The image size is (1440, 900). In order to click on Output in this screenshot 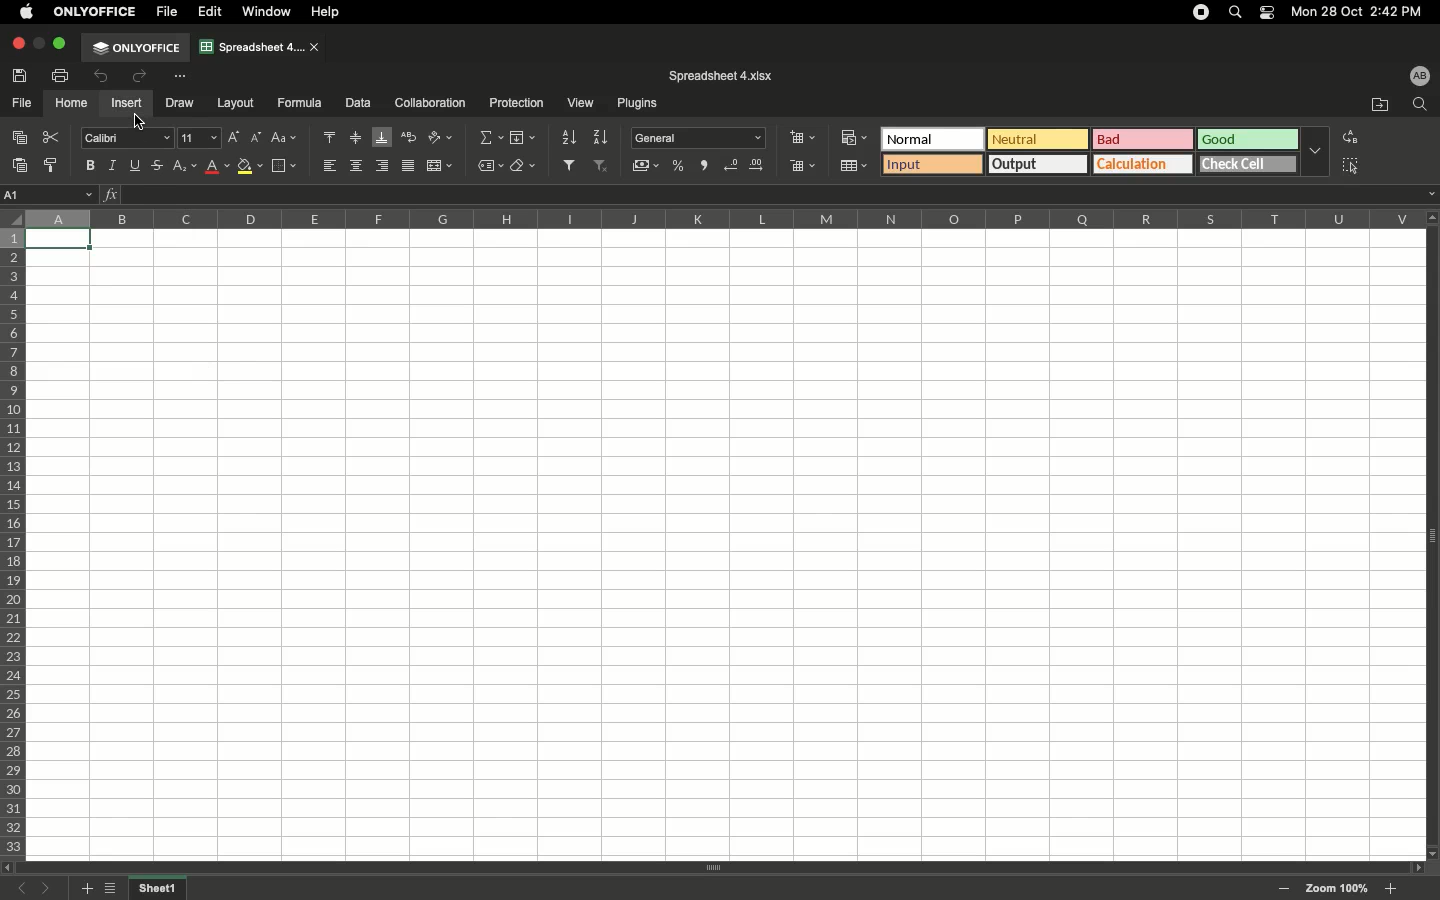, I will do `click(1039, 164)`.